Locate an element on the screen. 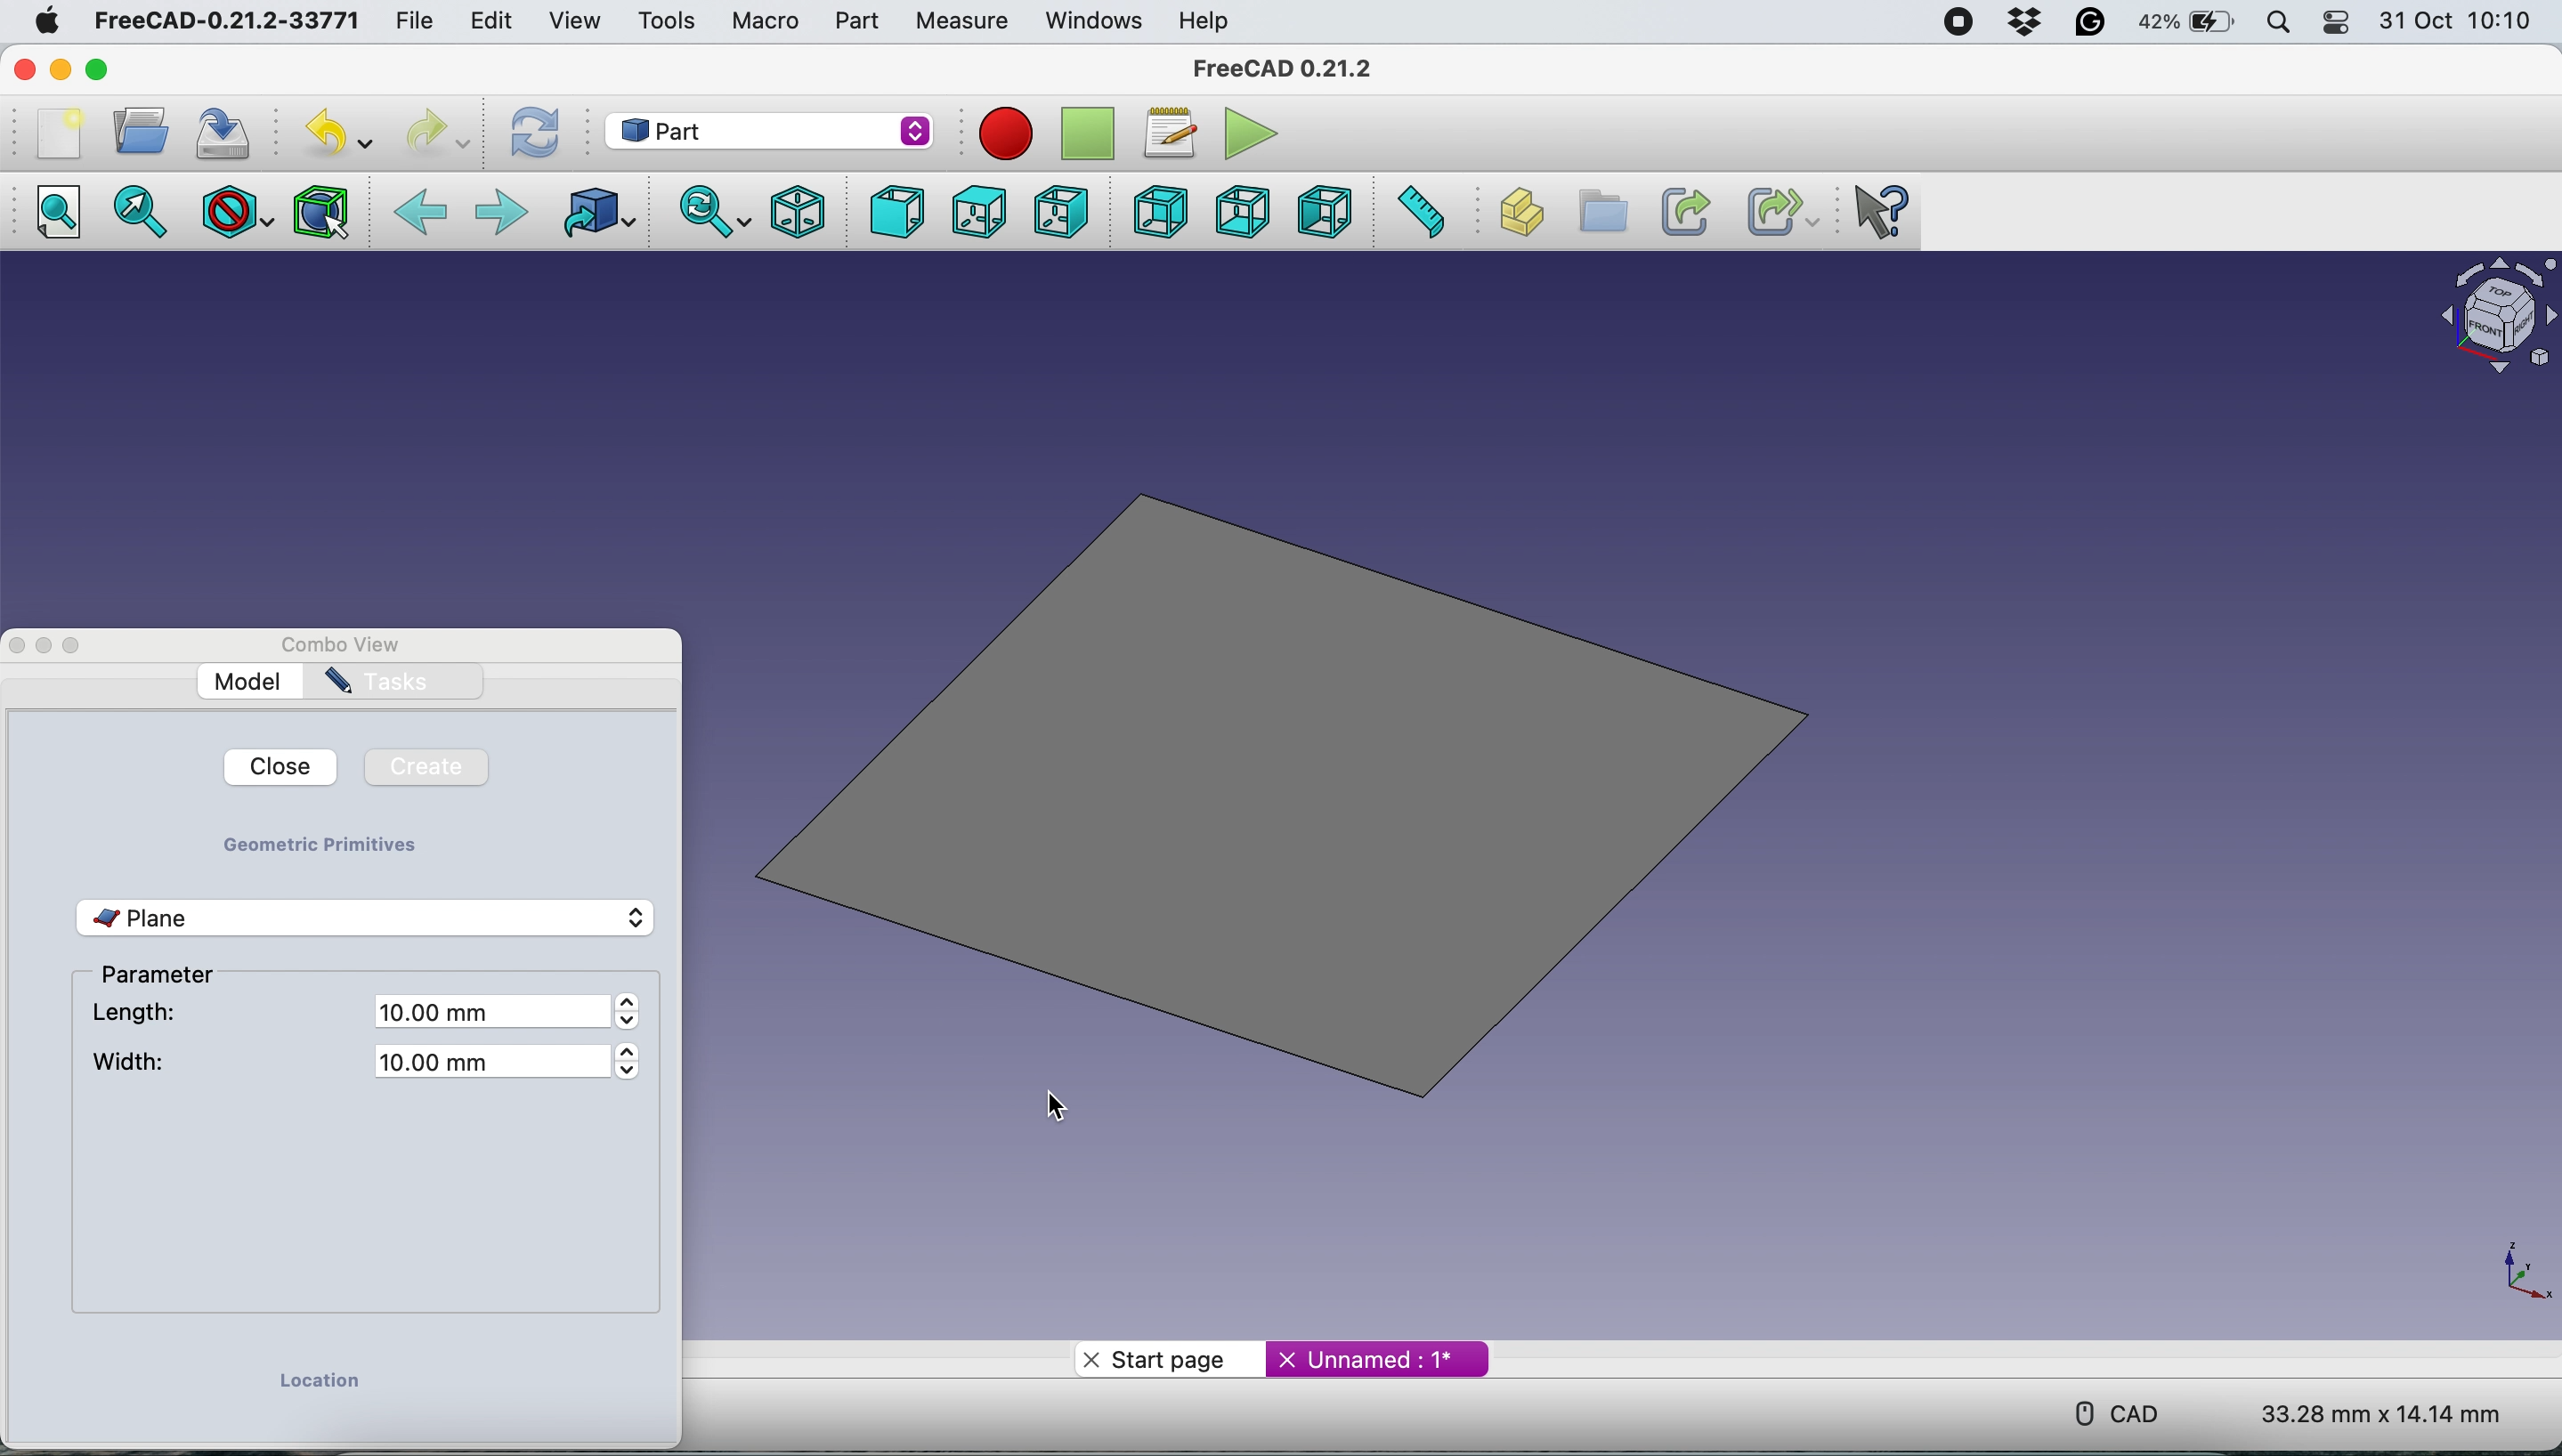 The width and height of the screenshot is (2562, 1456). View is located at coordinates (579, 20).